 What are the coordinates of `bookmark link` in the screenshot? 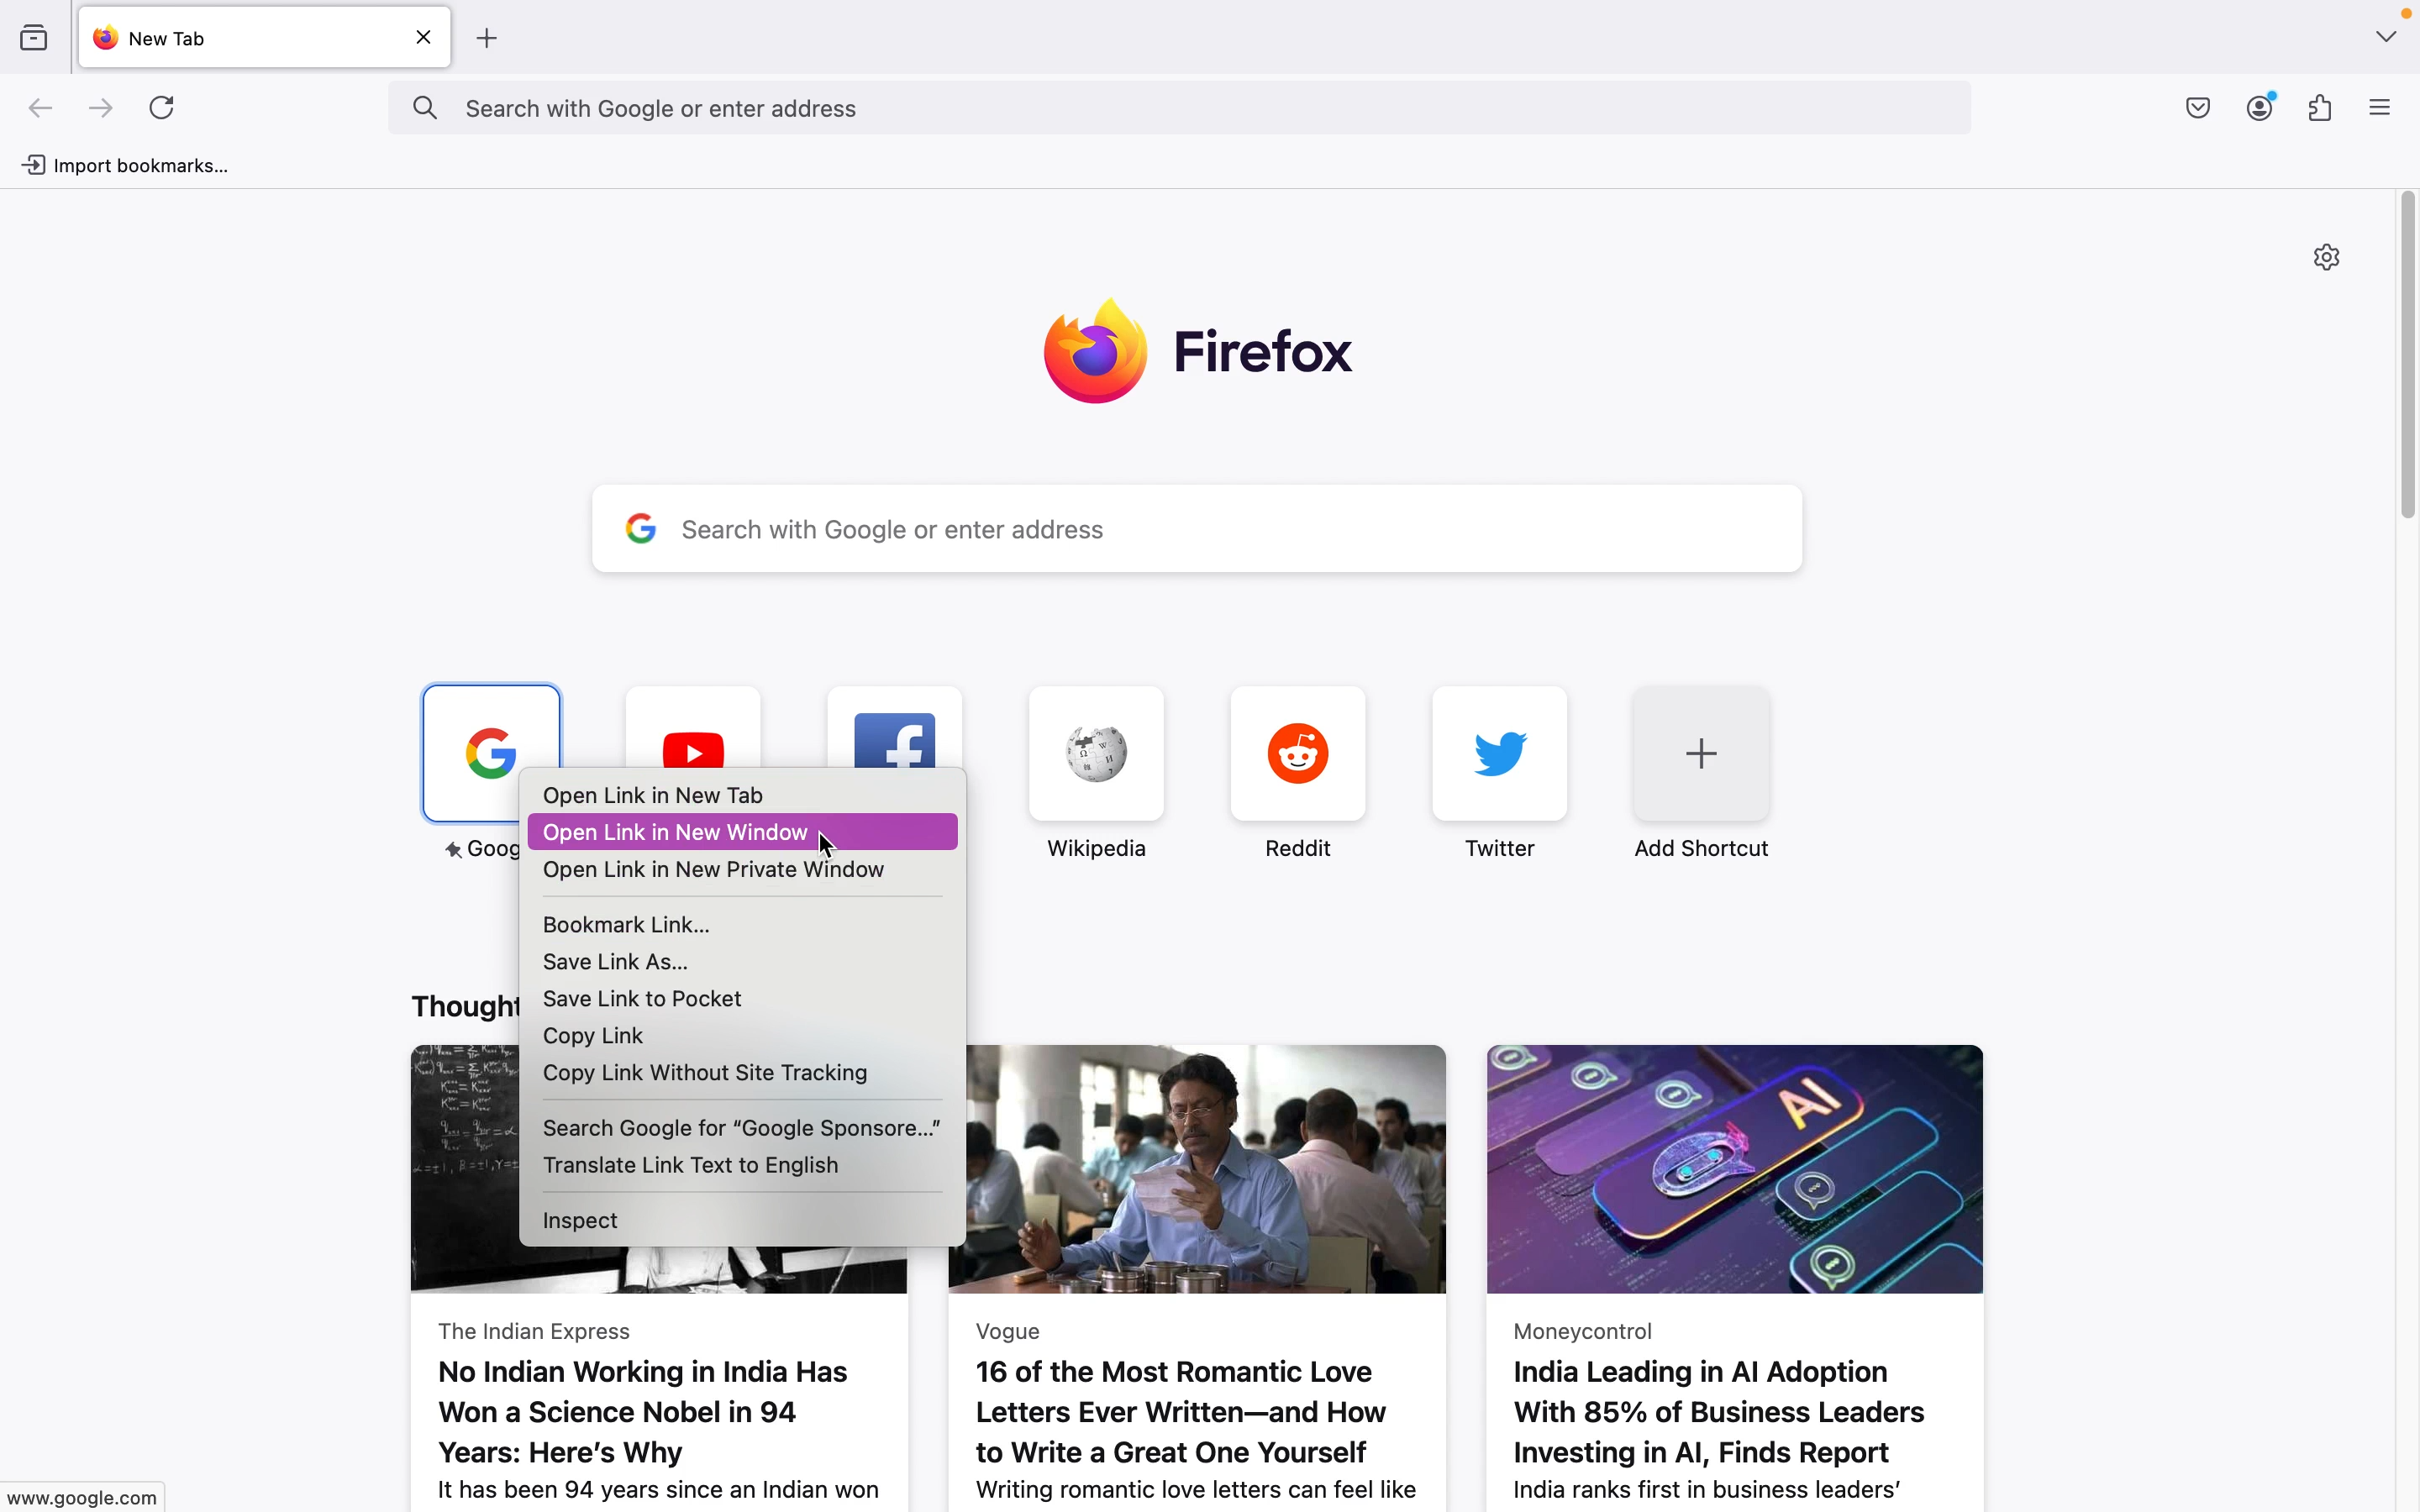 It's located at (626, 924).